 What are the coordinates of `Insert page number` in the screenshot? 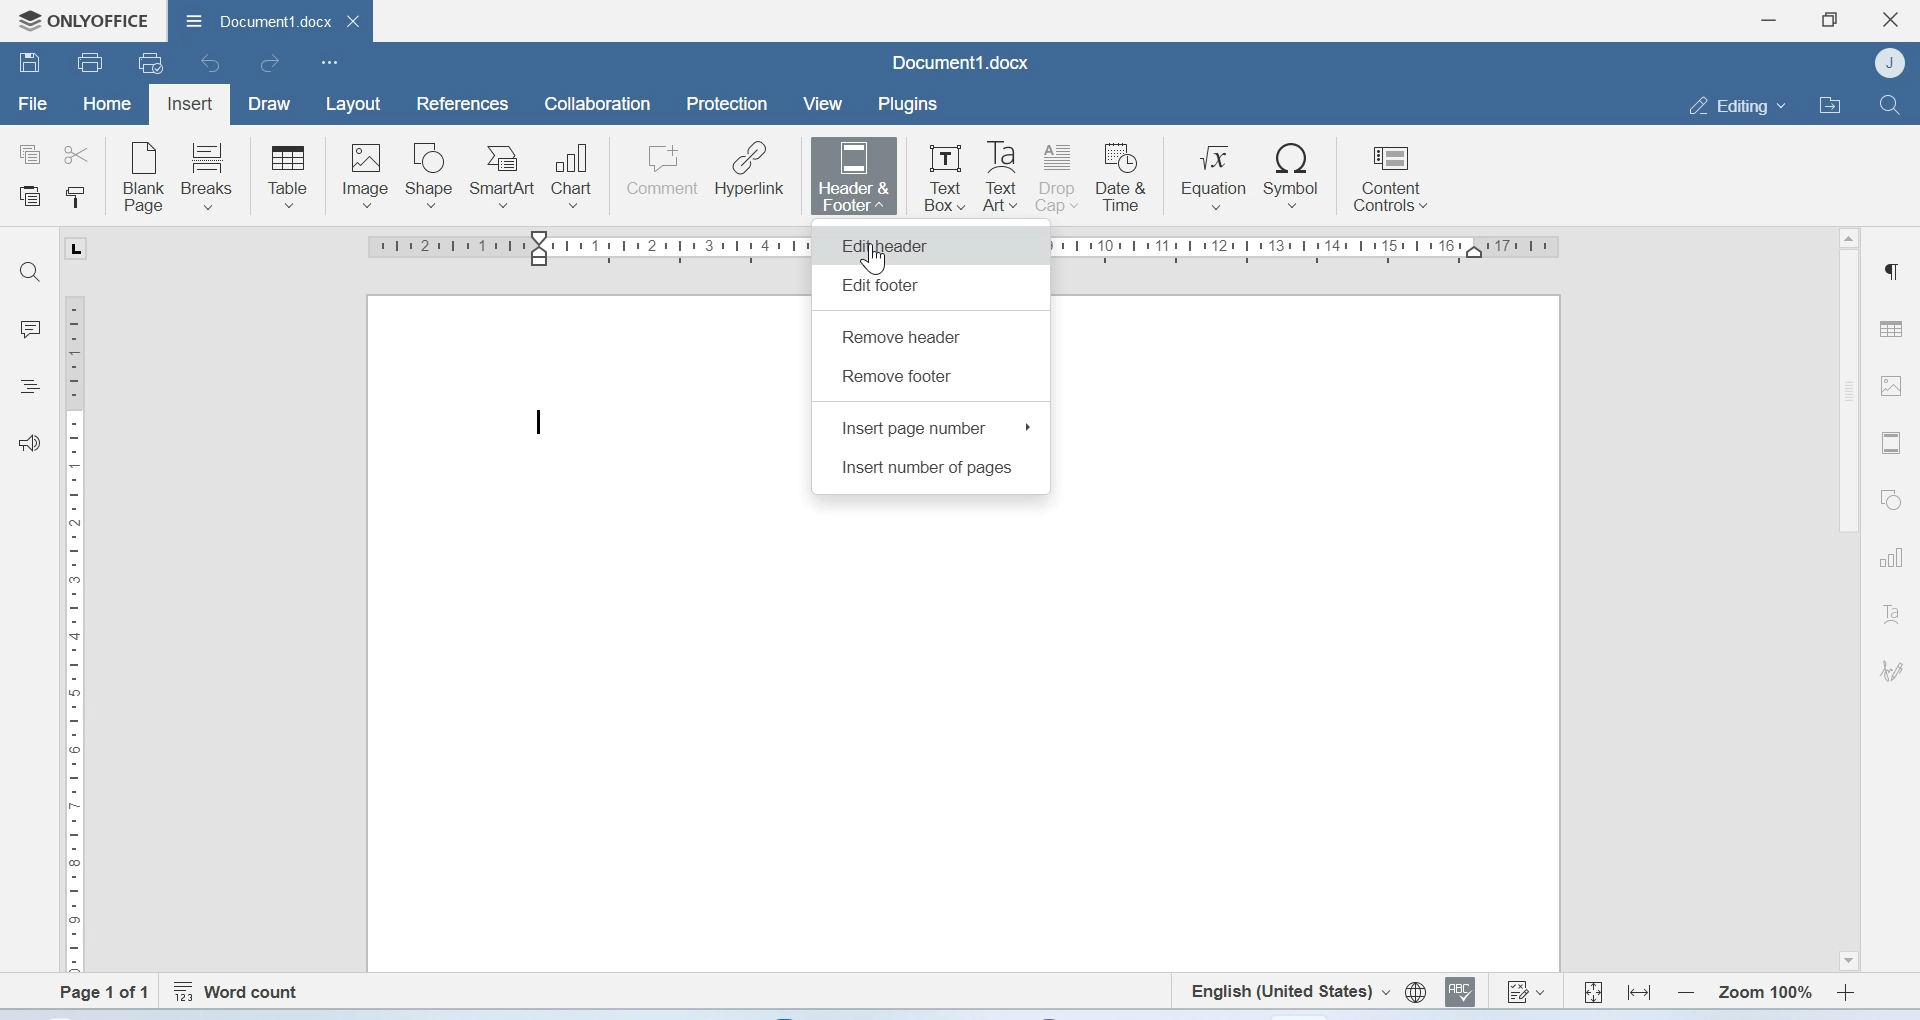 It's located at (936, 427).